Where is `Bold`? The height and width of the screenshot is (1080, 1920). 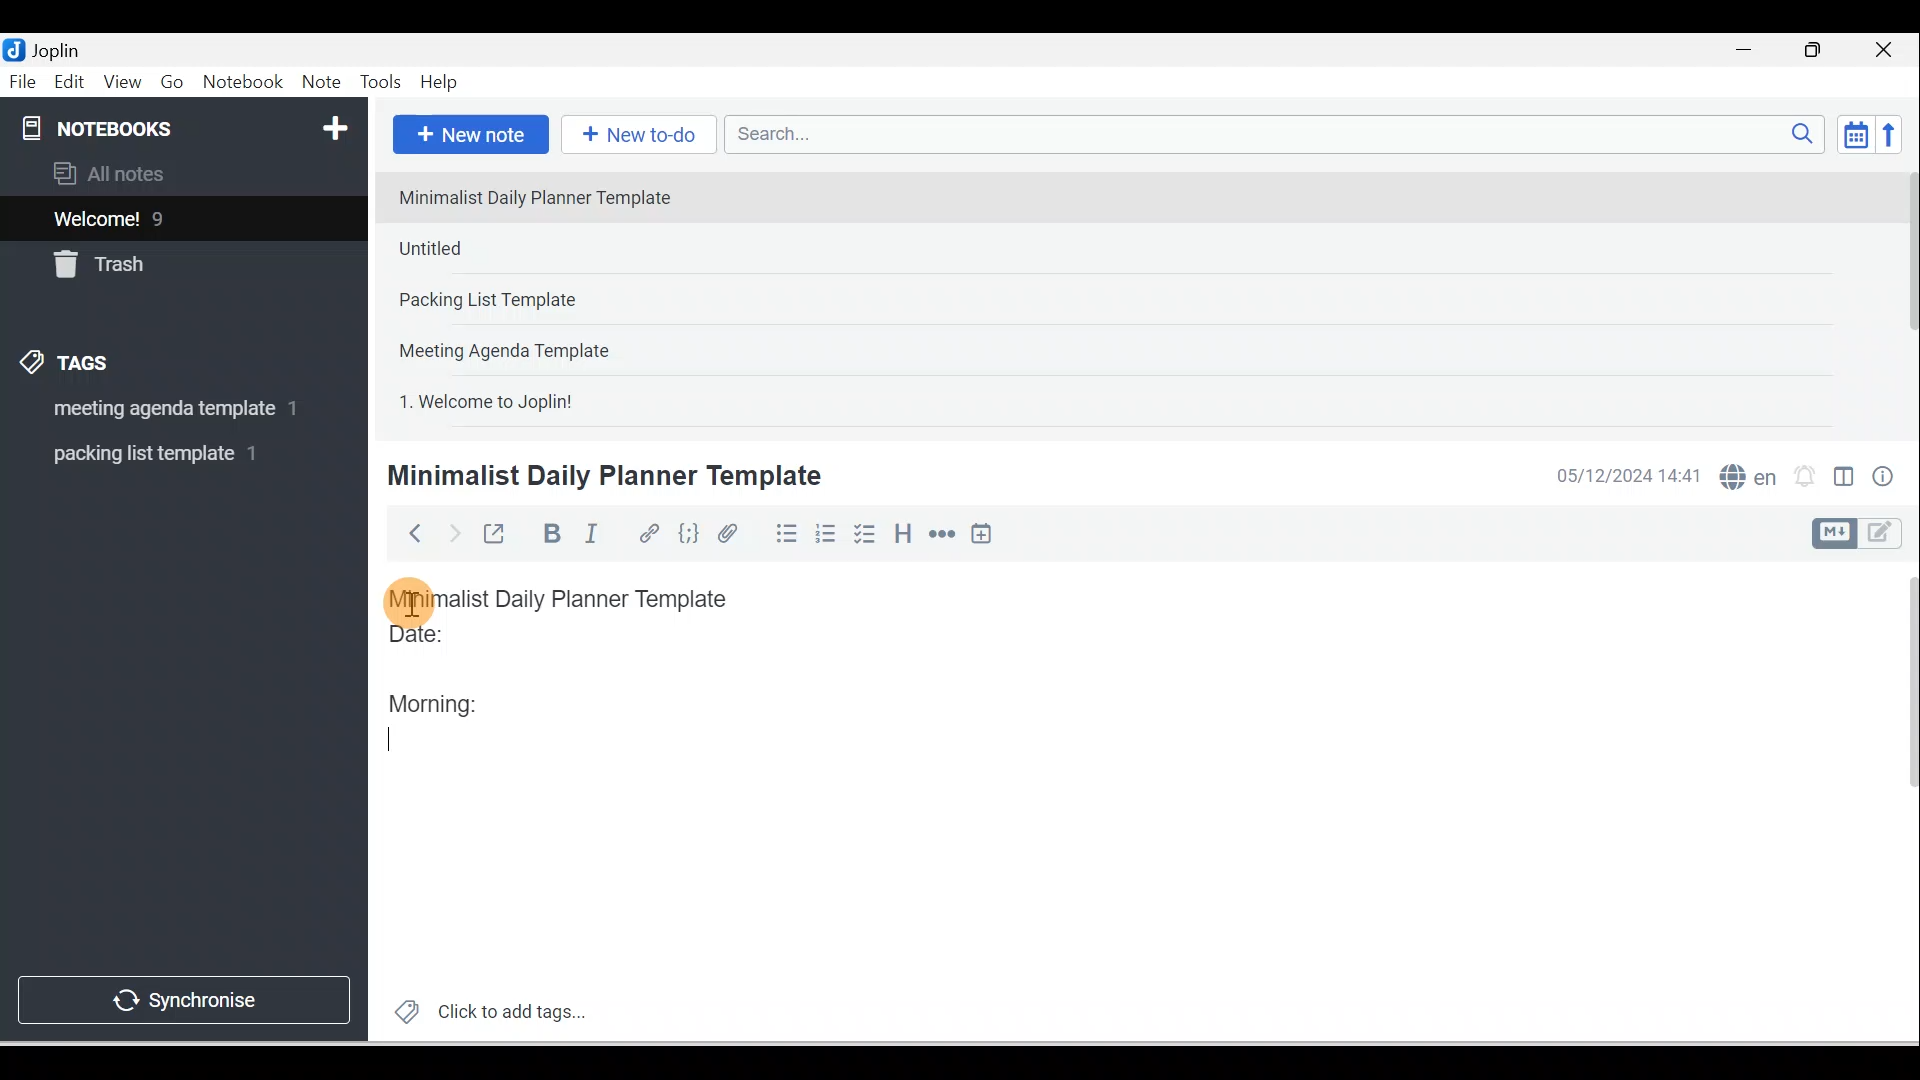
Bold is located at coordinates (549, 534).